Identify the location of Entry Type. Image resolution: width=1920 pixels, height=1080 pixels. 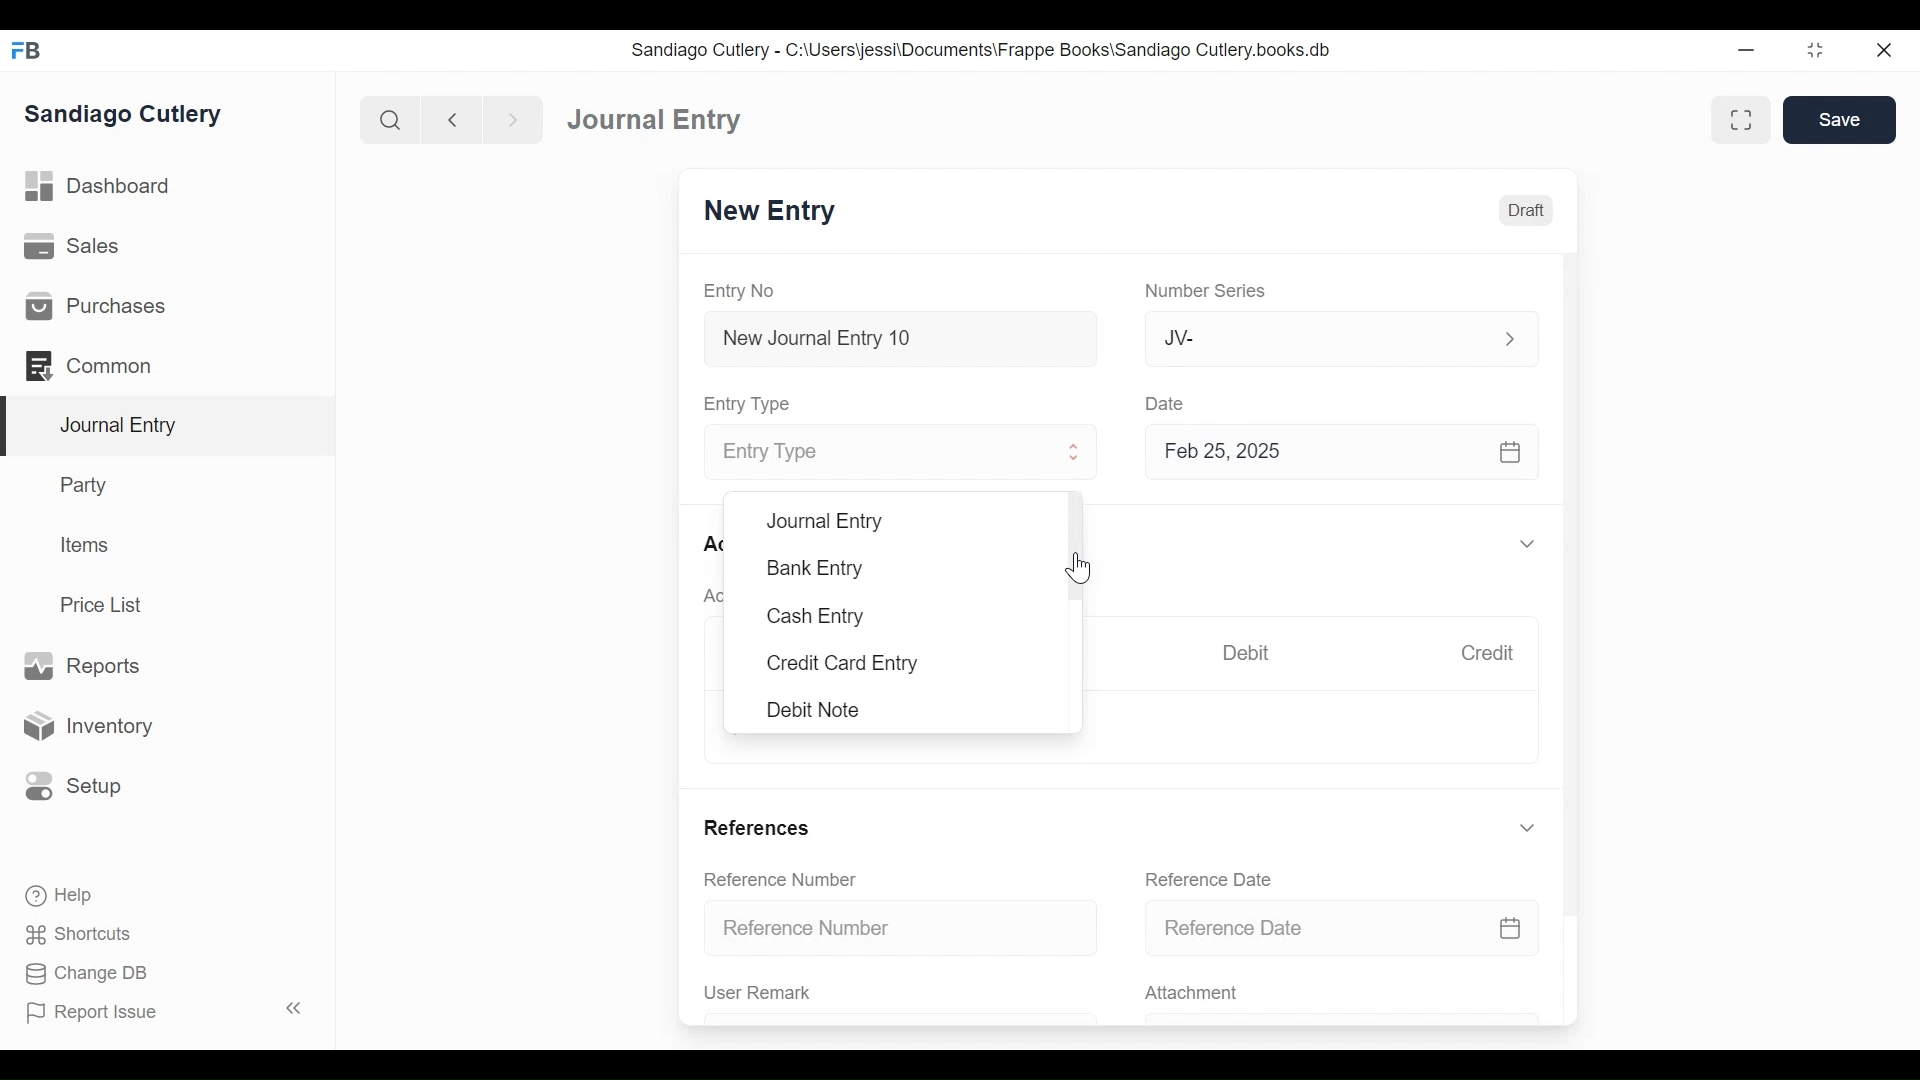
(753, 403).